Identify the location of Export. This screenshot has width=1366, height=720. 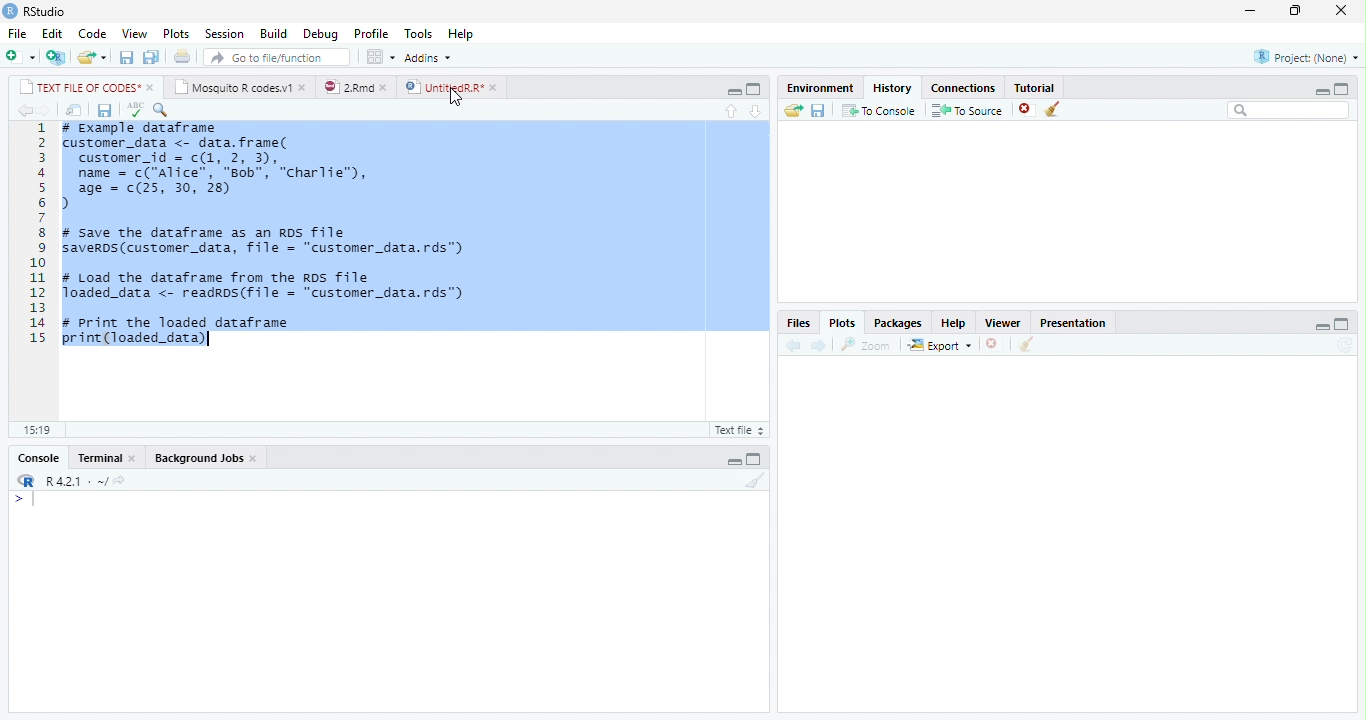
(939, 345).